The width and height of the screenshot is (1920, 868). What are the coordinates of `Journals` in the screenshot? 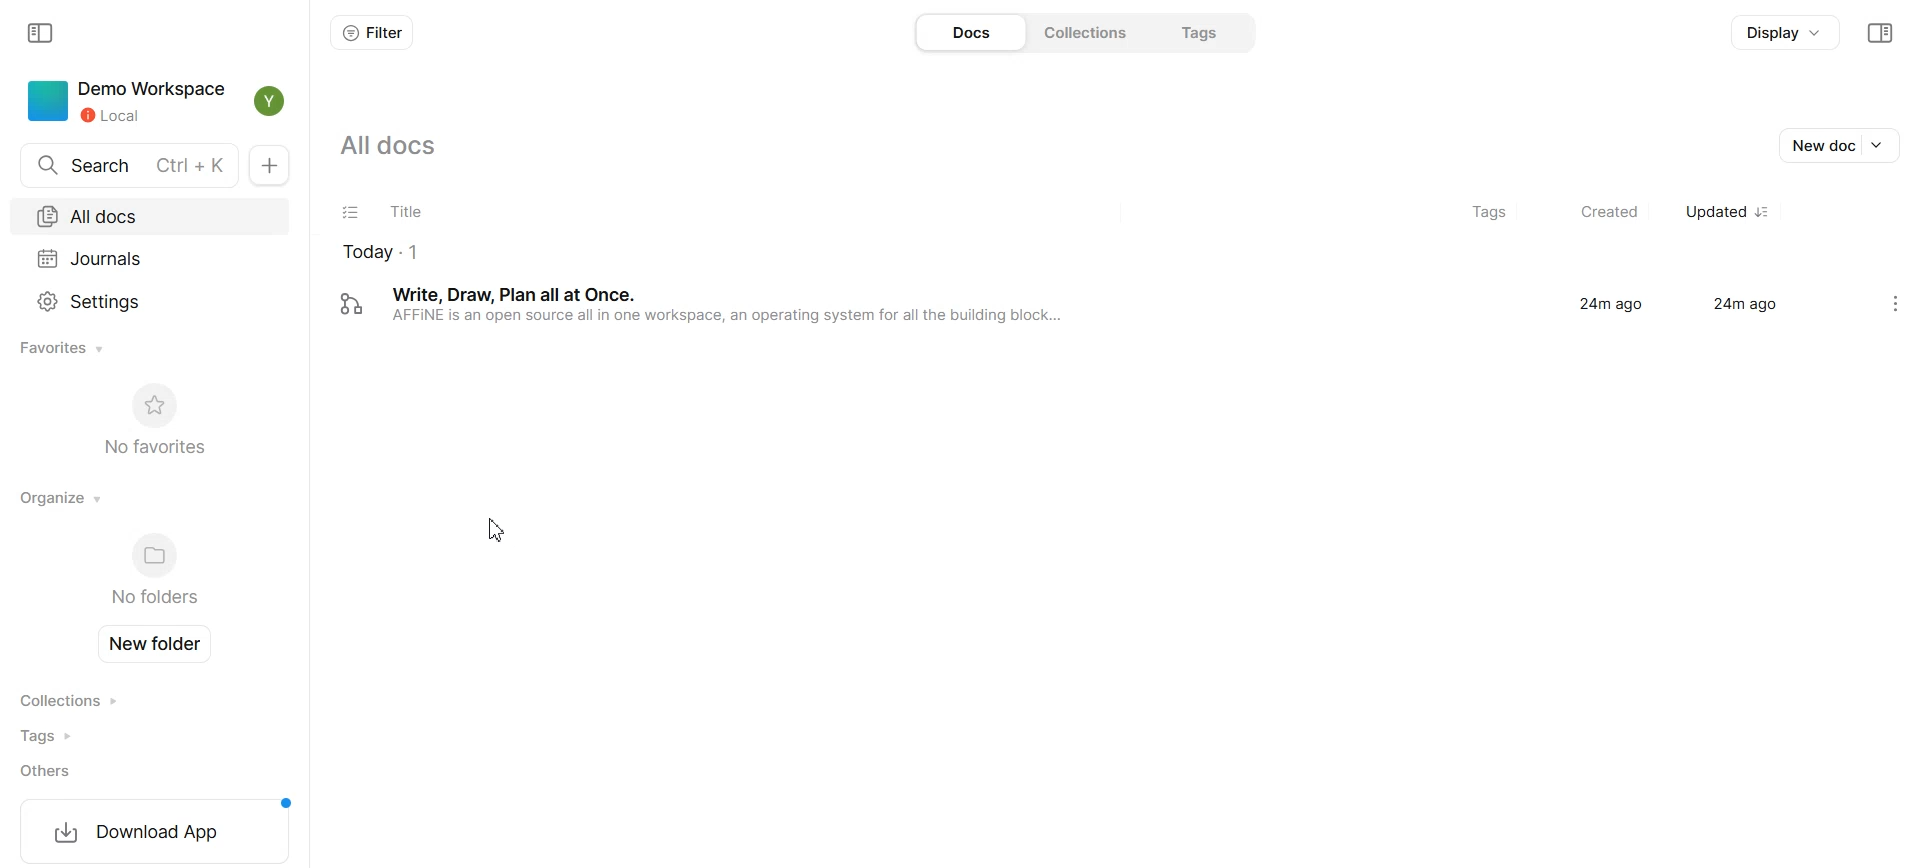 It's located at (153, 255).